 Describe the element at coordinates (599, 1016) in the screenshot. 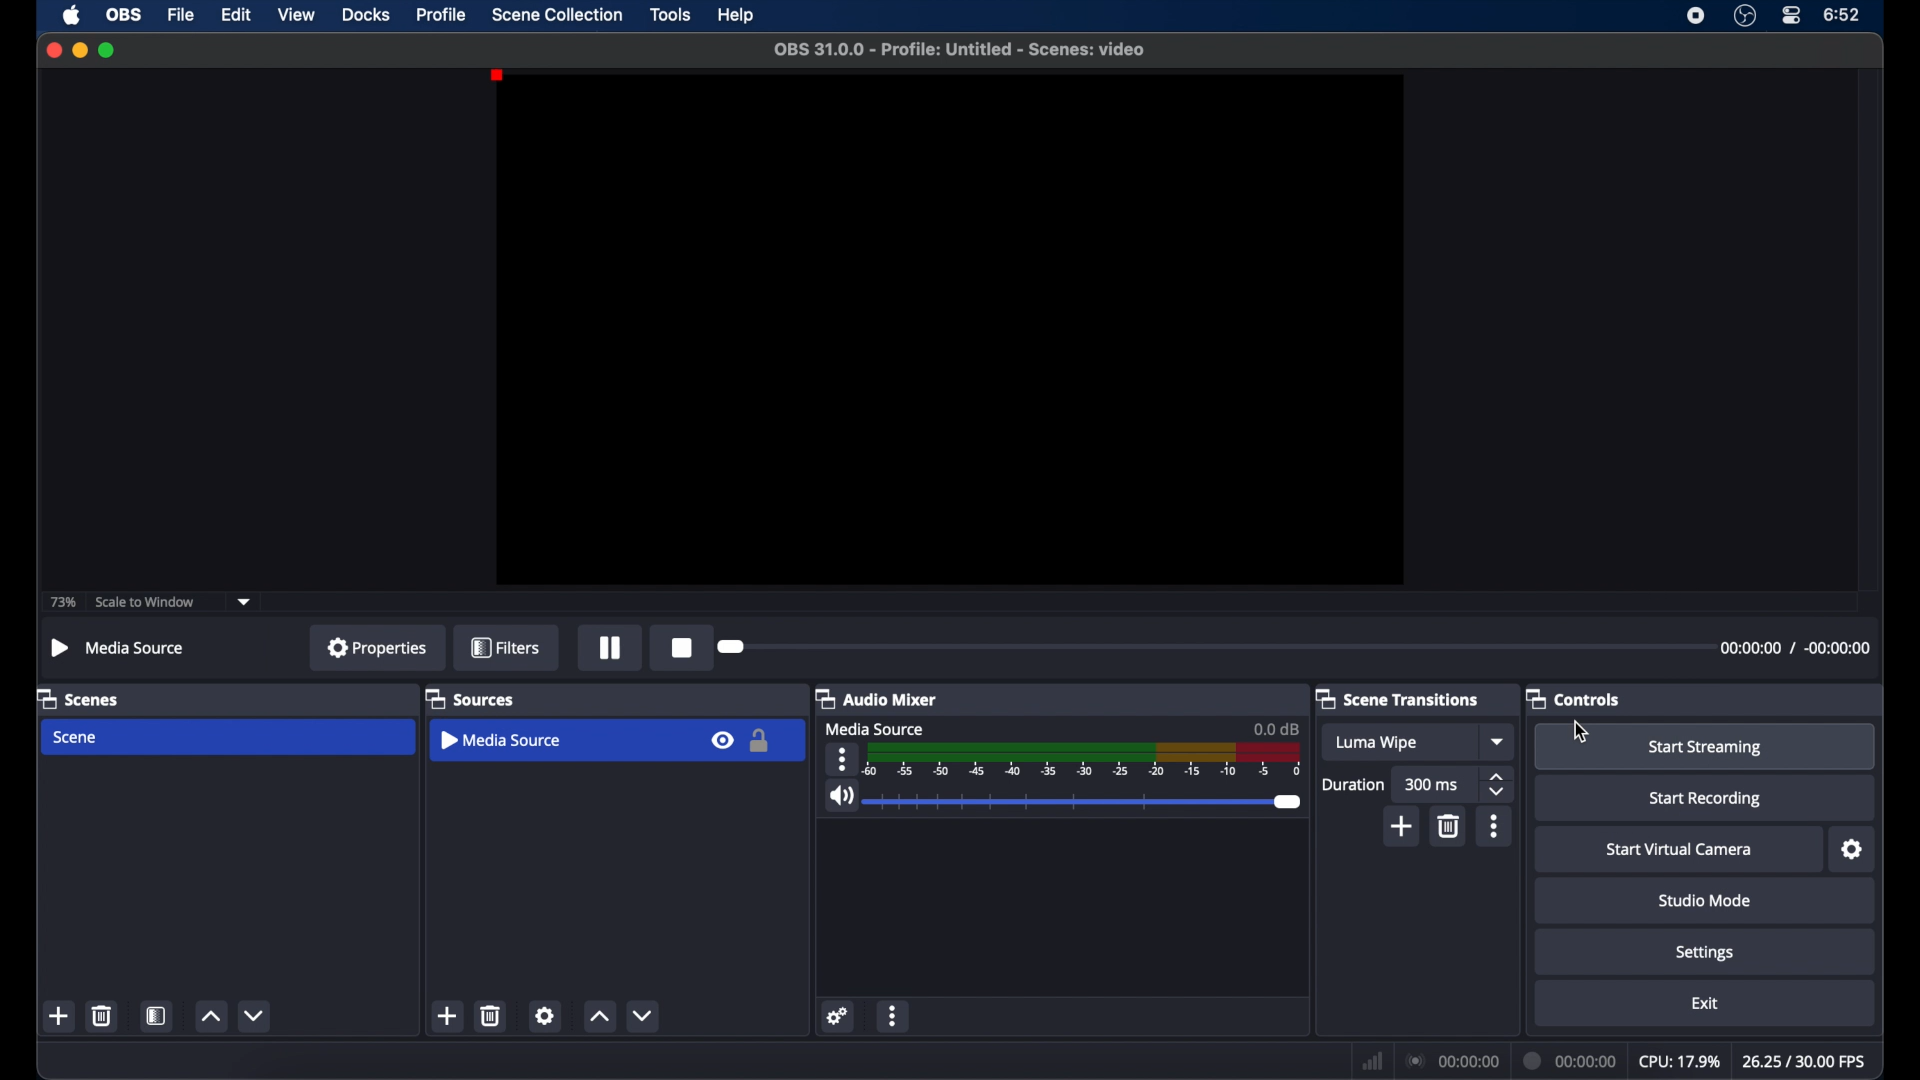

I see `increment` at that location.